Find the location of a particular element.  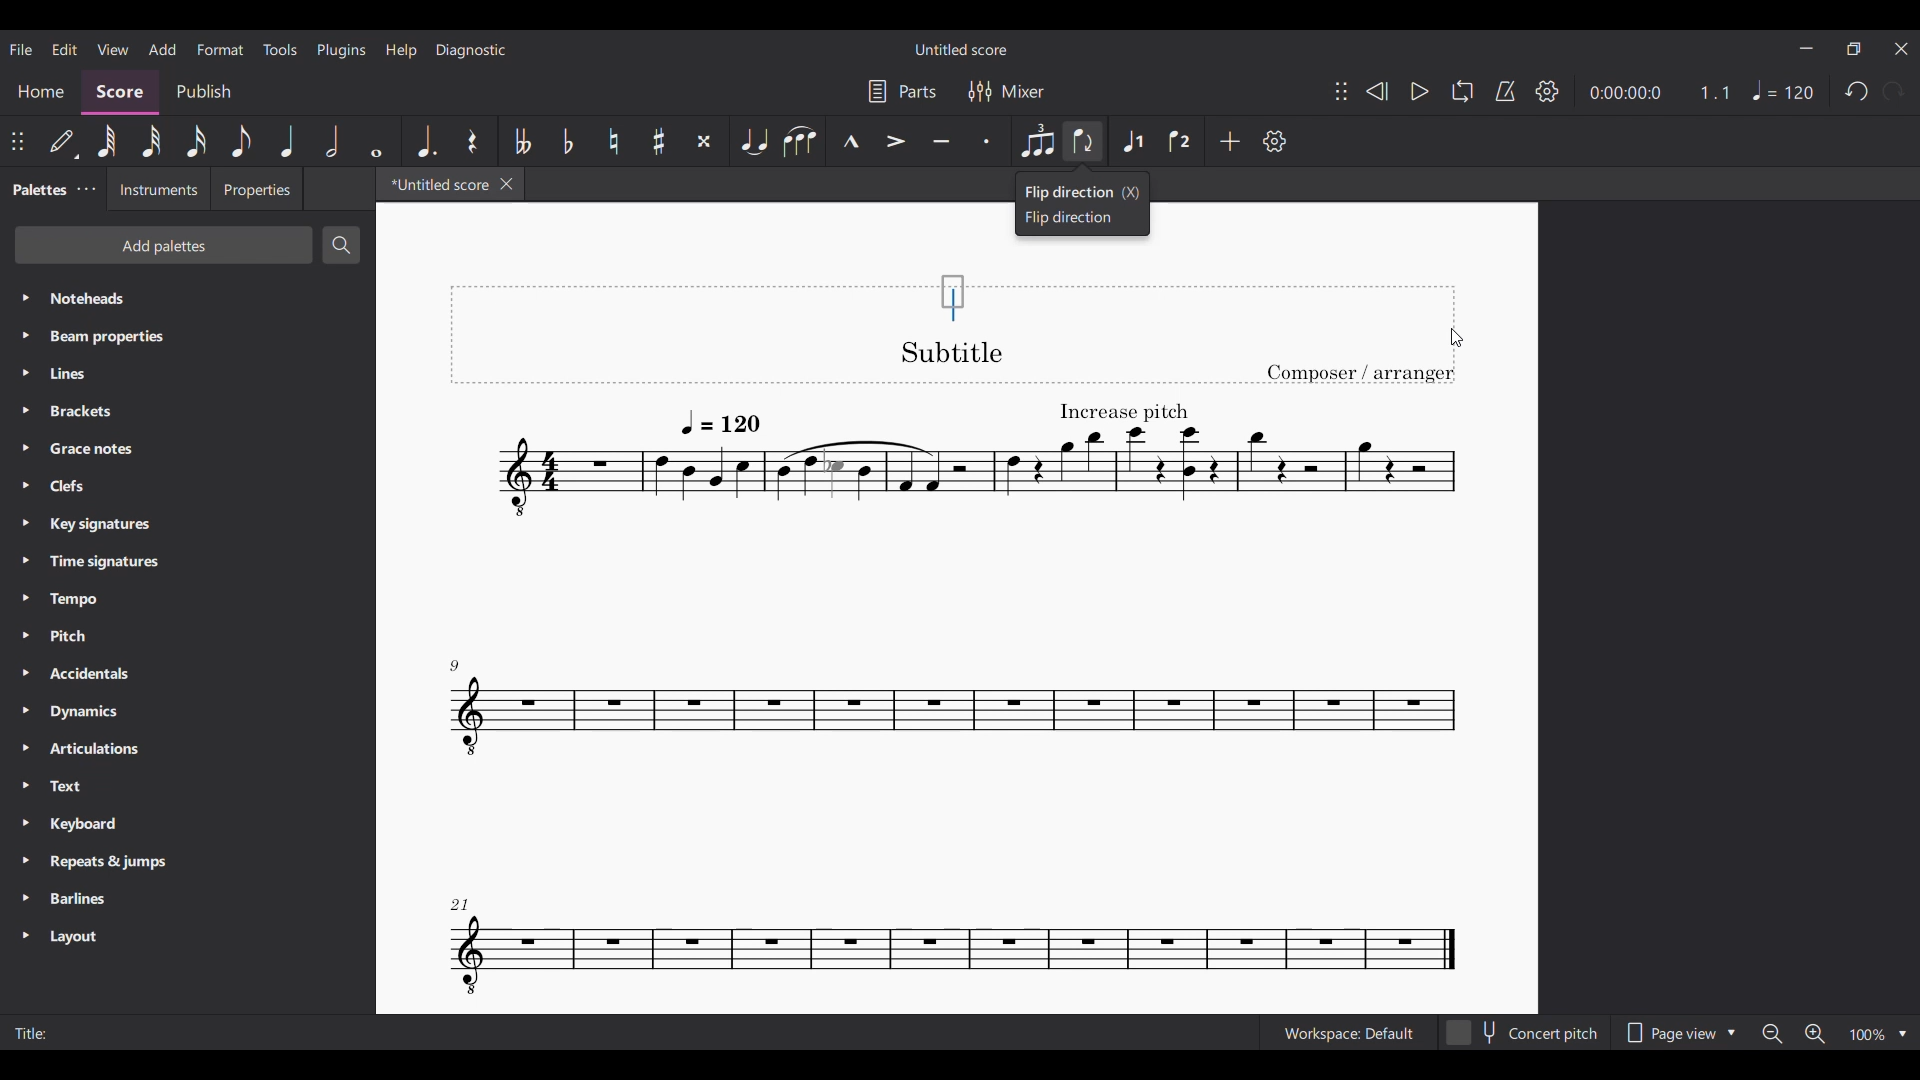

Add palettes is located at coordinates (165, 245).